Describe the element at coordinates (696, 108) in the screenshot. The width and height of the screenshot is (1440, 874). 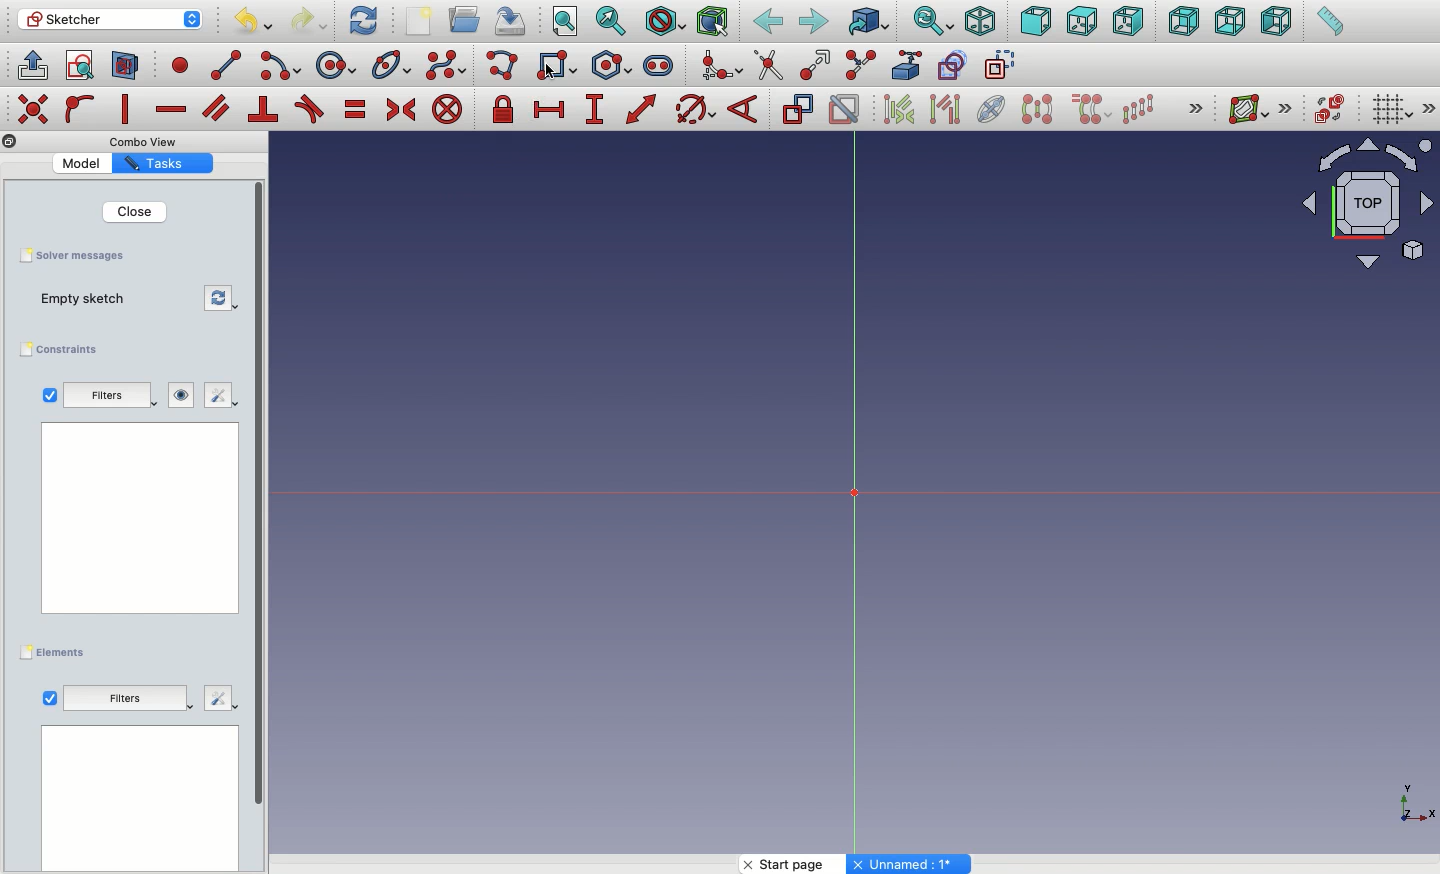
I see `constrain circle ` at that location.